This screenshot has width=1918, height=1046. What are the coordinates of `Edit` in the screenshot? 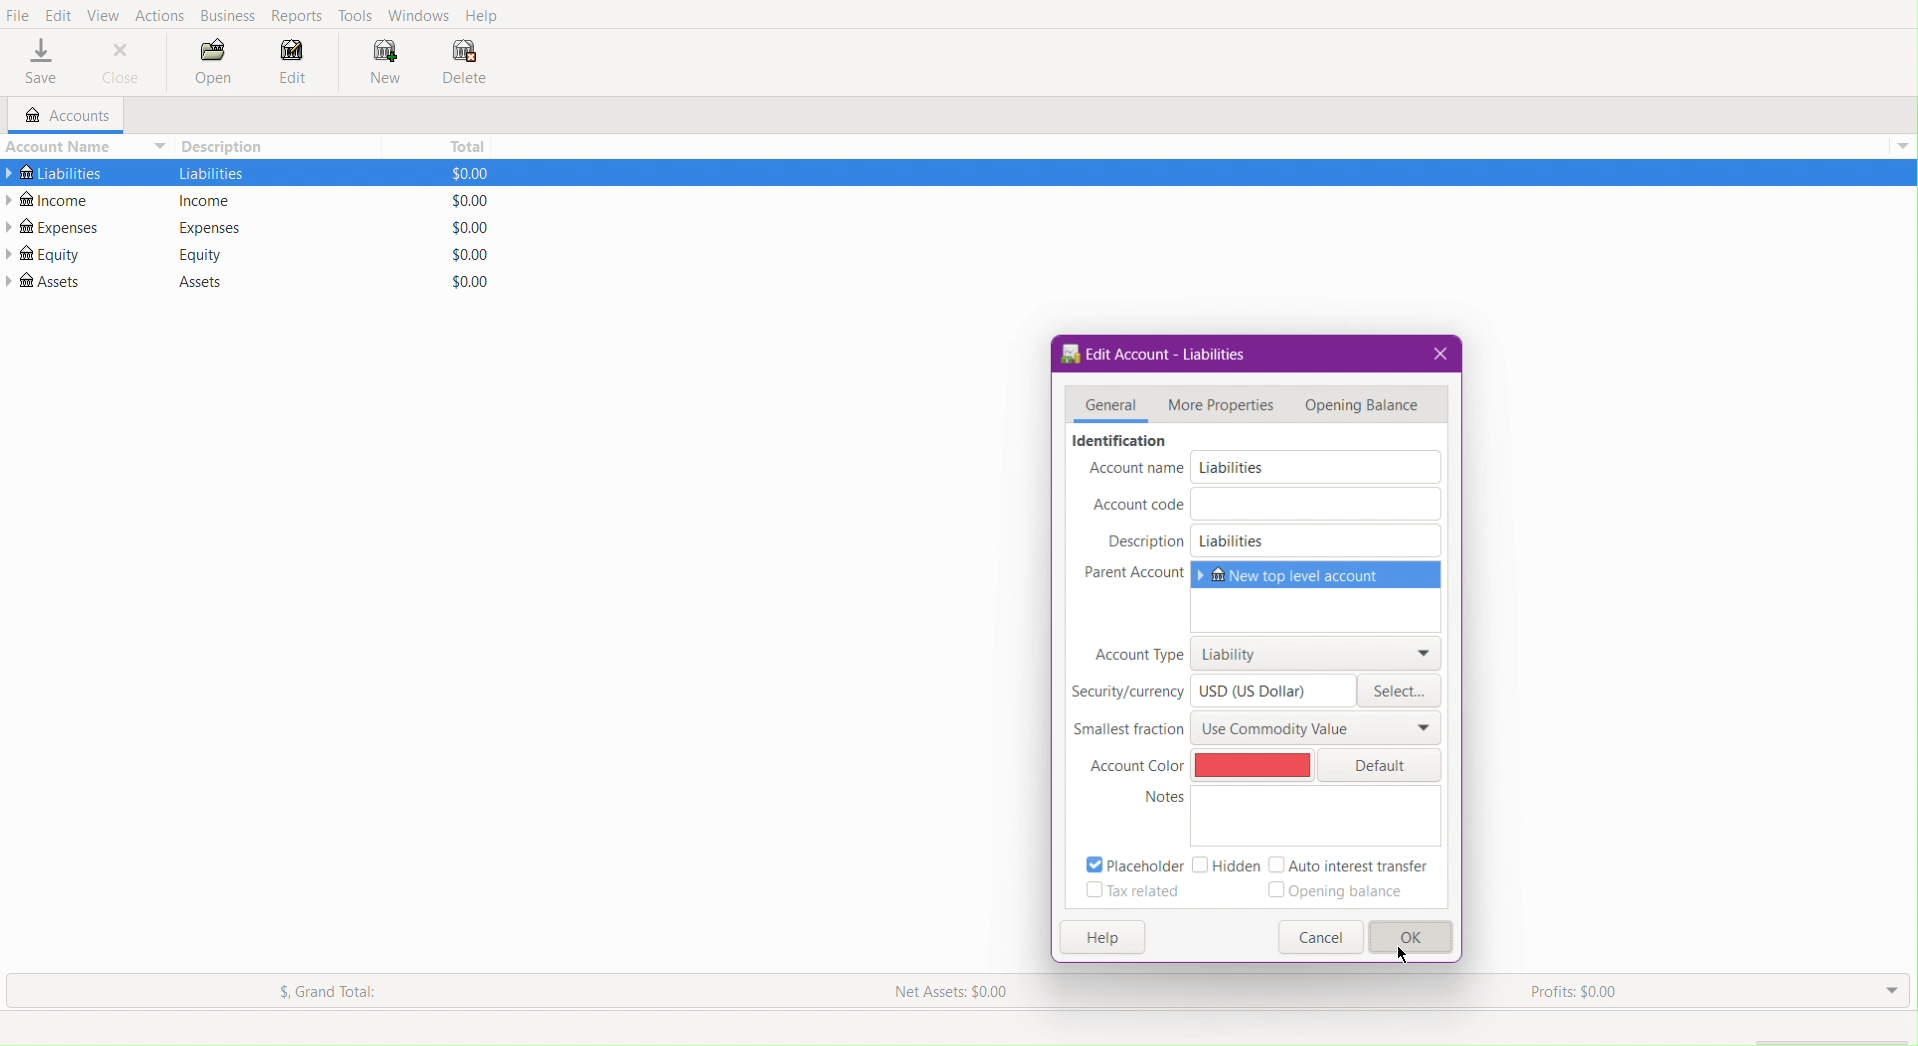 It's located at (293, 67).